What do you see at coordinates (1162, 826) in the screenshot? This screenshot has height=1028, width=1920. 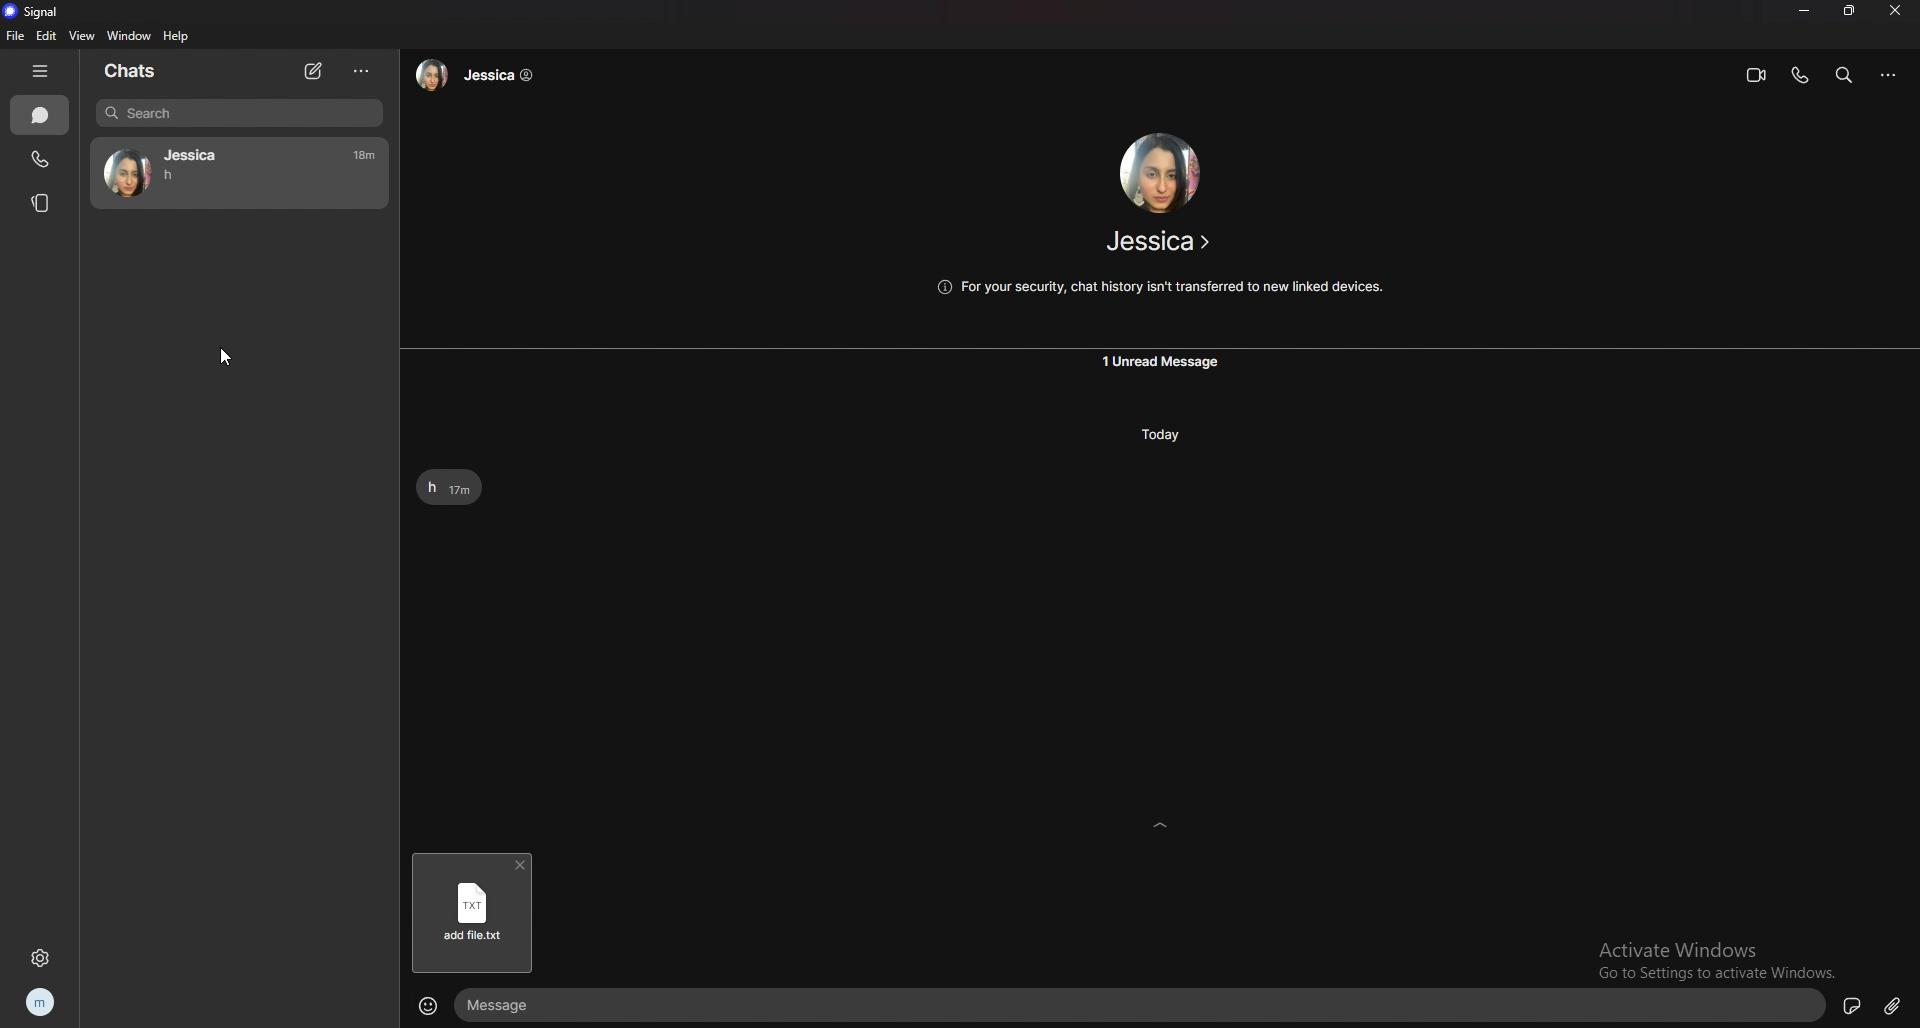 I see `expand text box` at bounding box center [1162, 826].